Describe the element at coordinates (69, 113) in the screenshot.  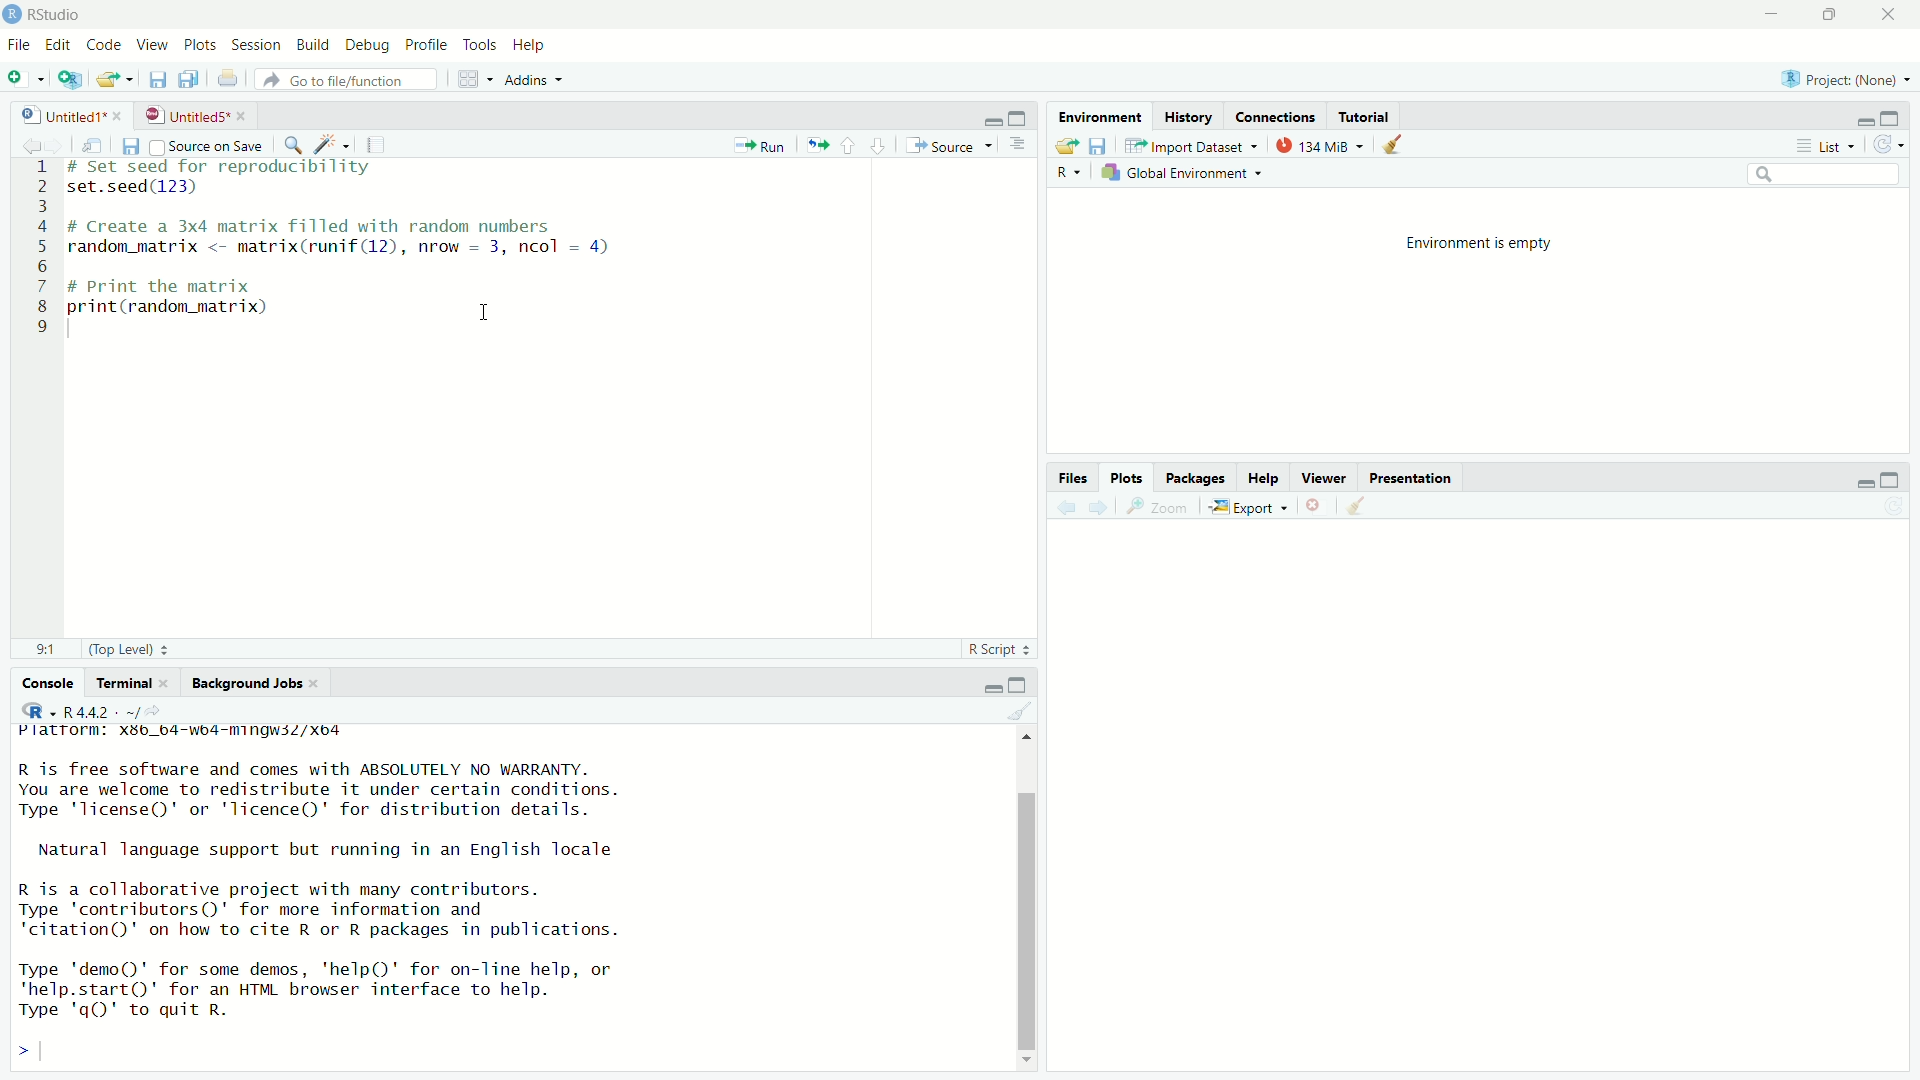
I see `Untitled1* *` at that location.